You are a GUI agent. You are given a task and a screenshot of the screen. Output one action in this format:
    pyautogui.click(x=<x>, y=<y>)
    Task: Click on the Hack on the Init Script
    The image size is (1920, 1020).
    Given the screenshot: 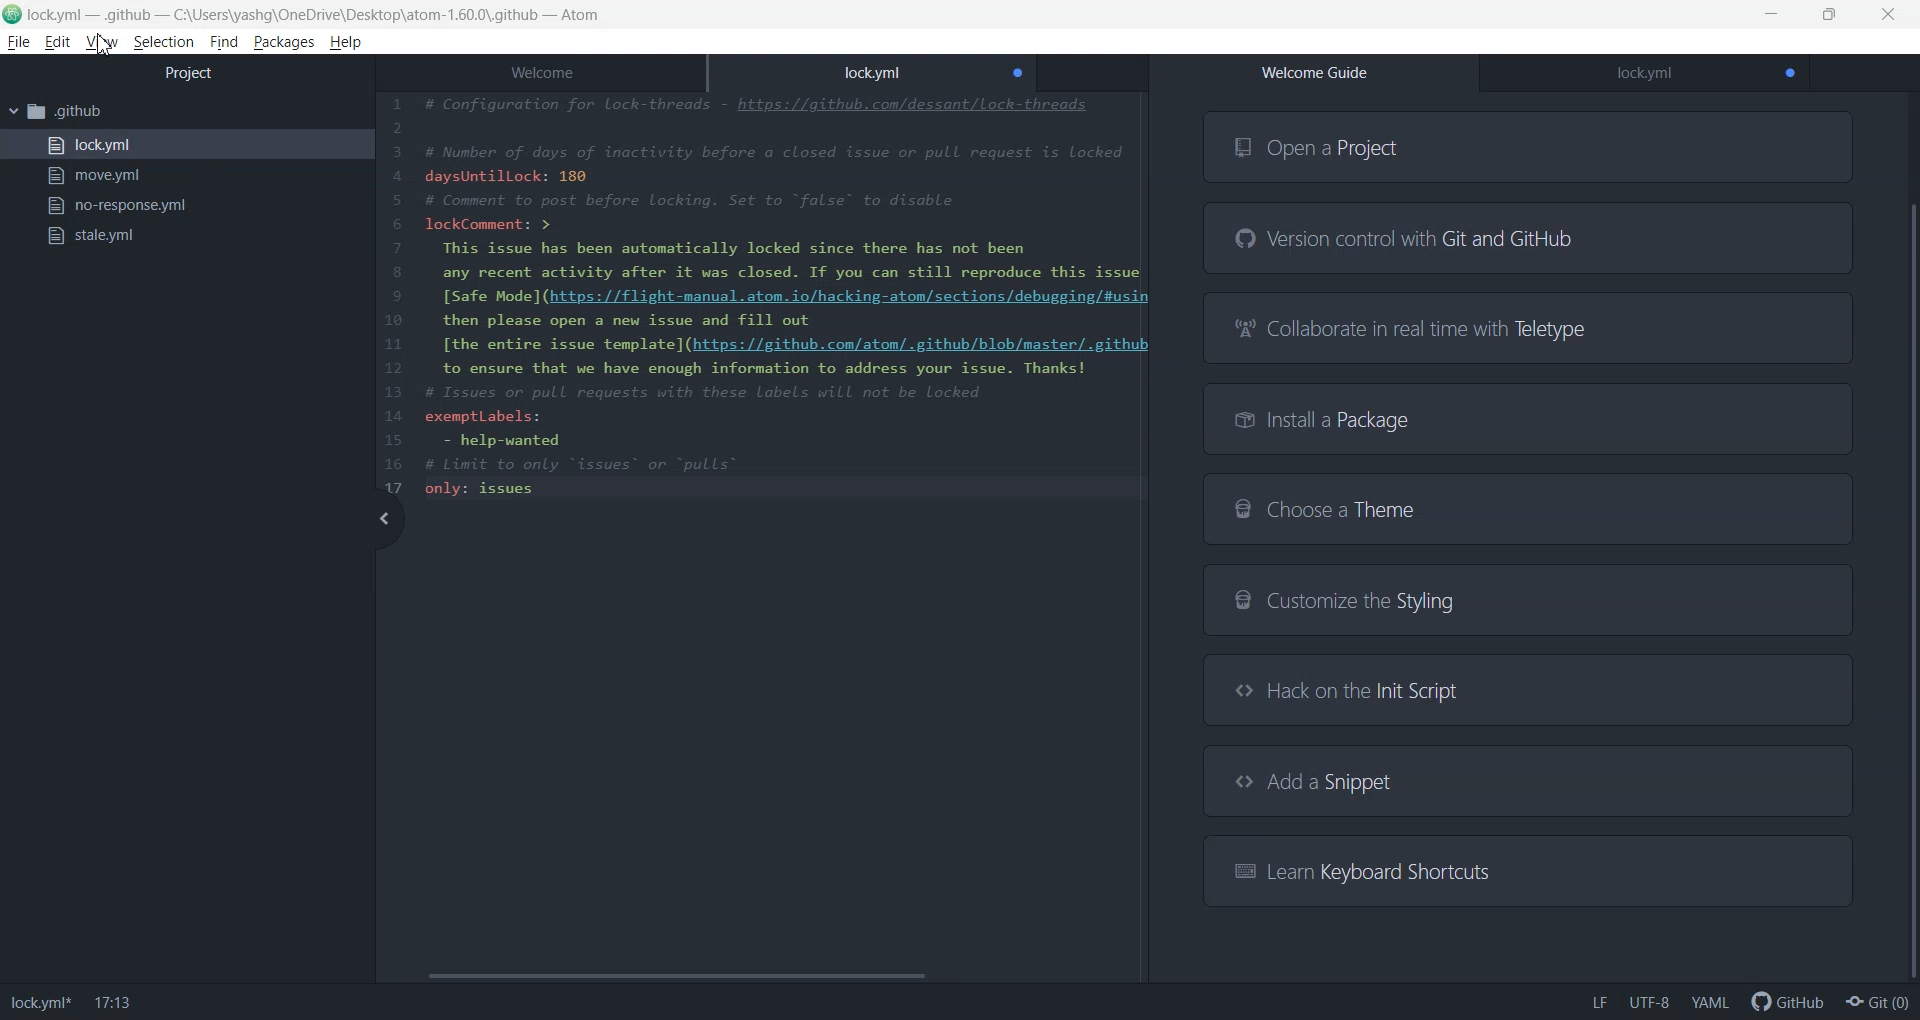 What is the action you would take?
    pyautogui.click(x=1520, y=689)
    